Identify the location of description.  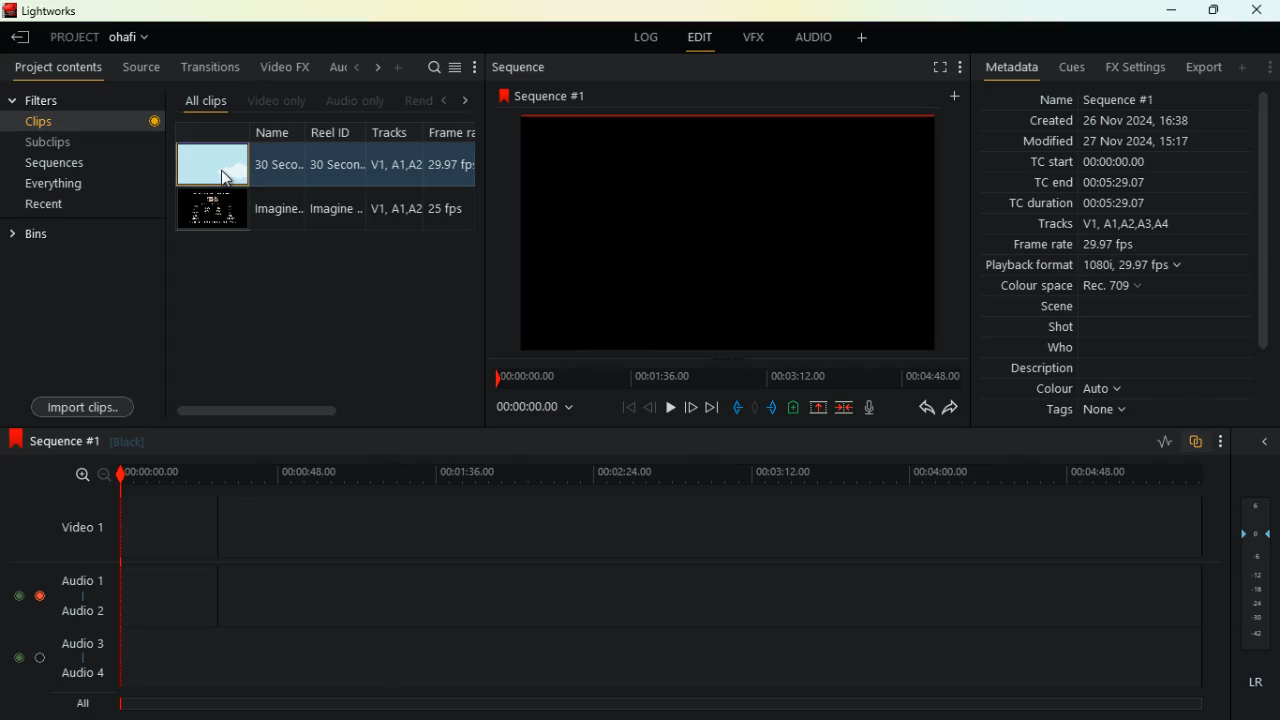
(1042, 369).